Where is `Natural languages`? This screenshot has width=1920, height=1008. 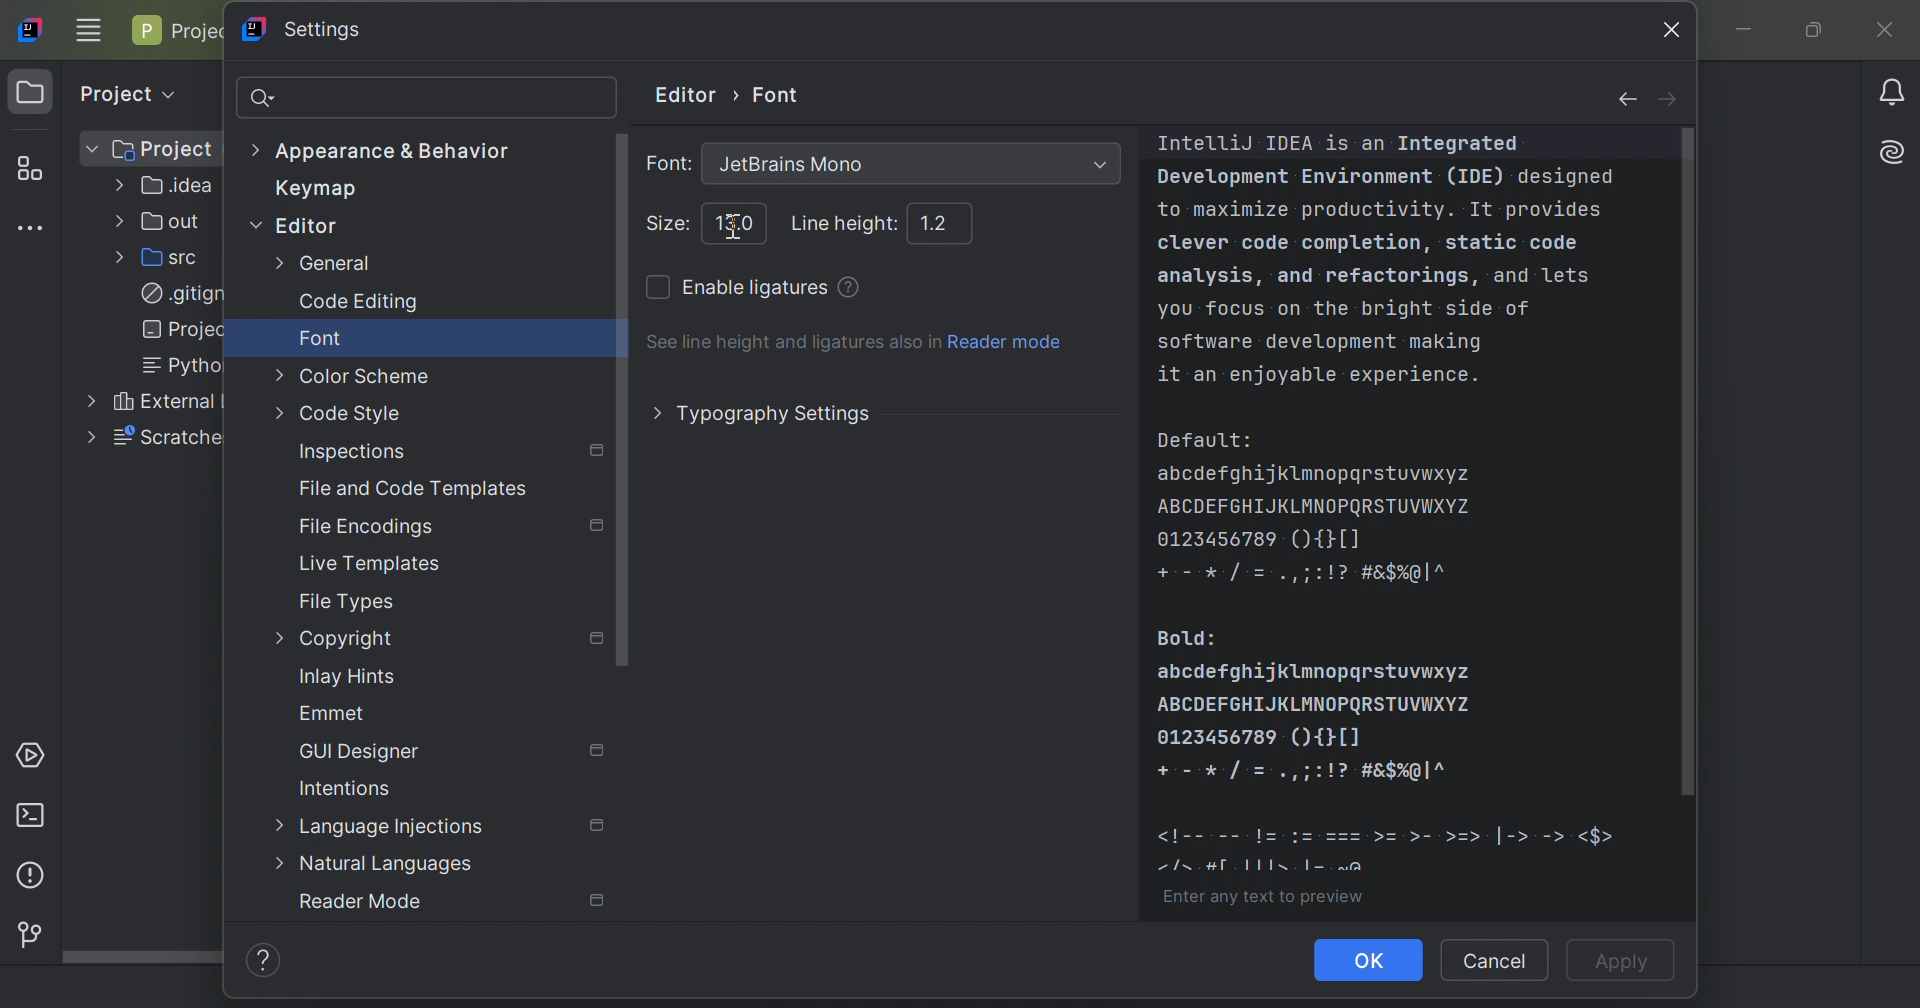
Natural languages is located at coordinates (375, 866).